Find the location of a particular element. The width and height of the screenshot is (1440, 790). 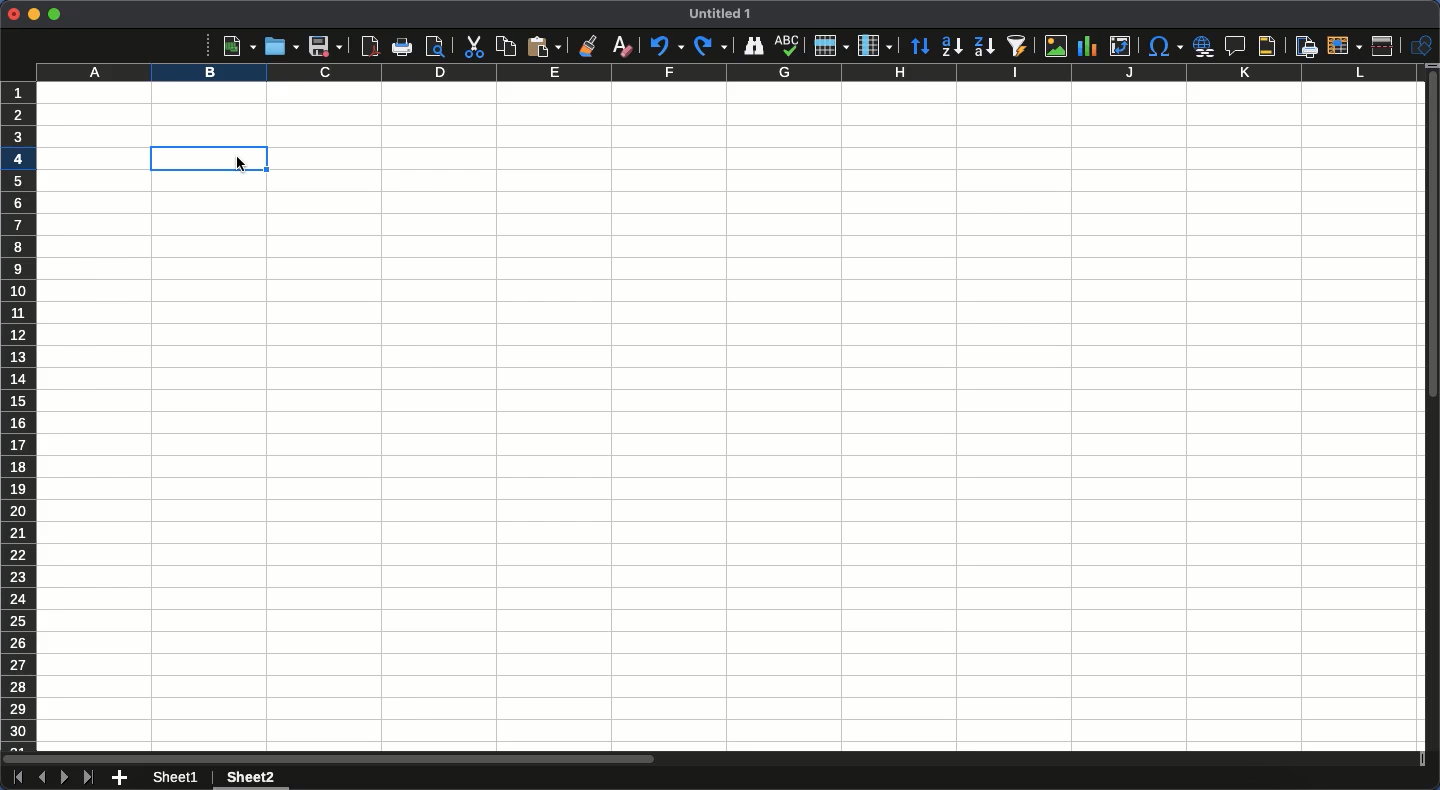

B4 selected is located at coordinates (209, 159).